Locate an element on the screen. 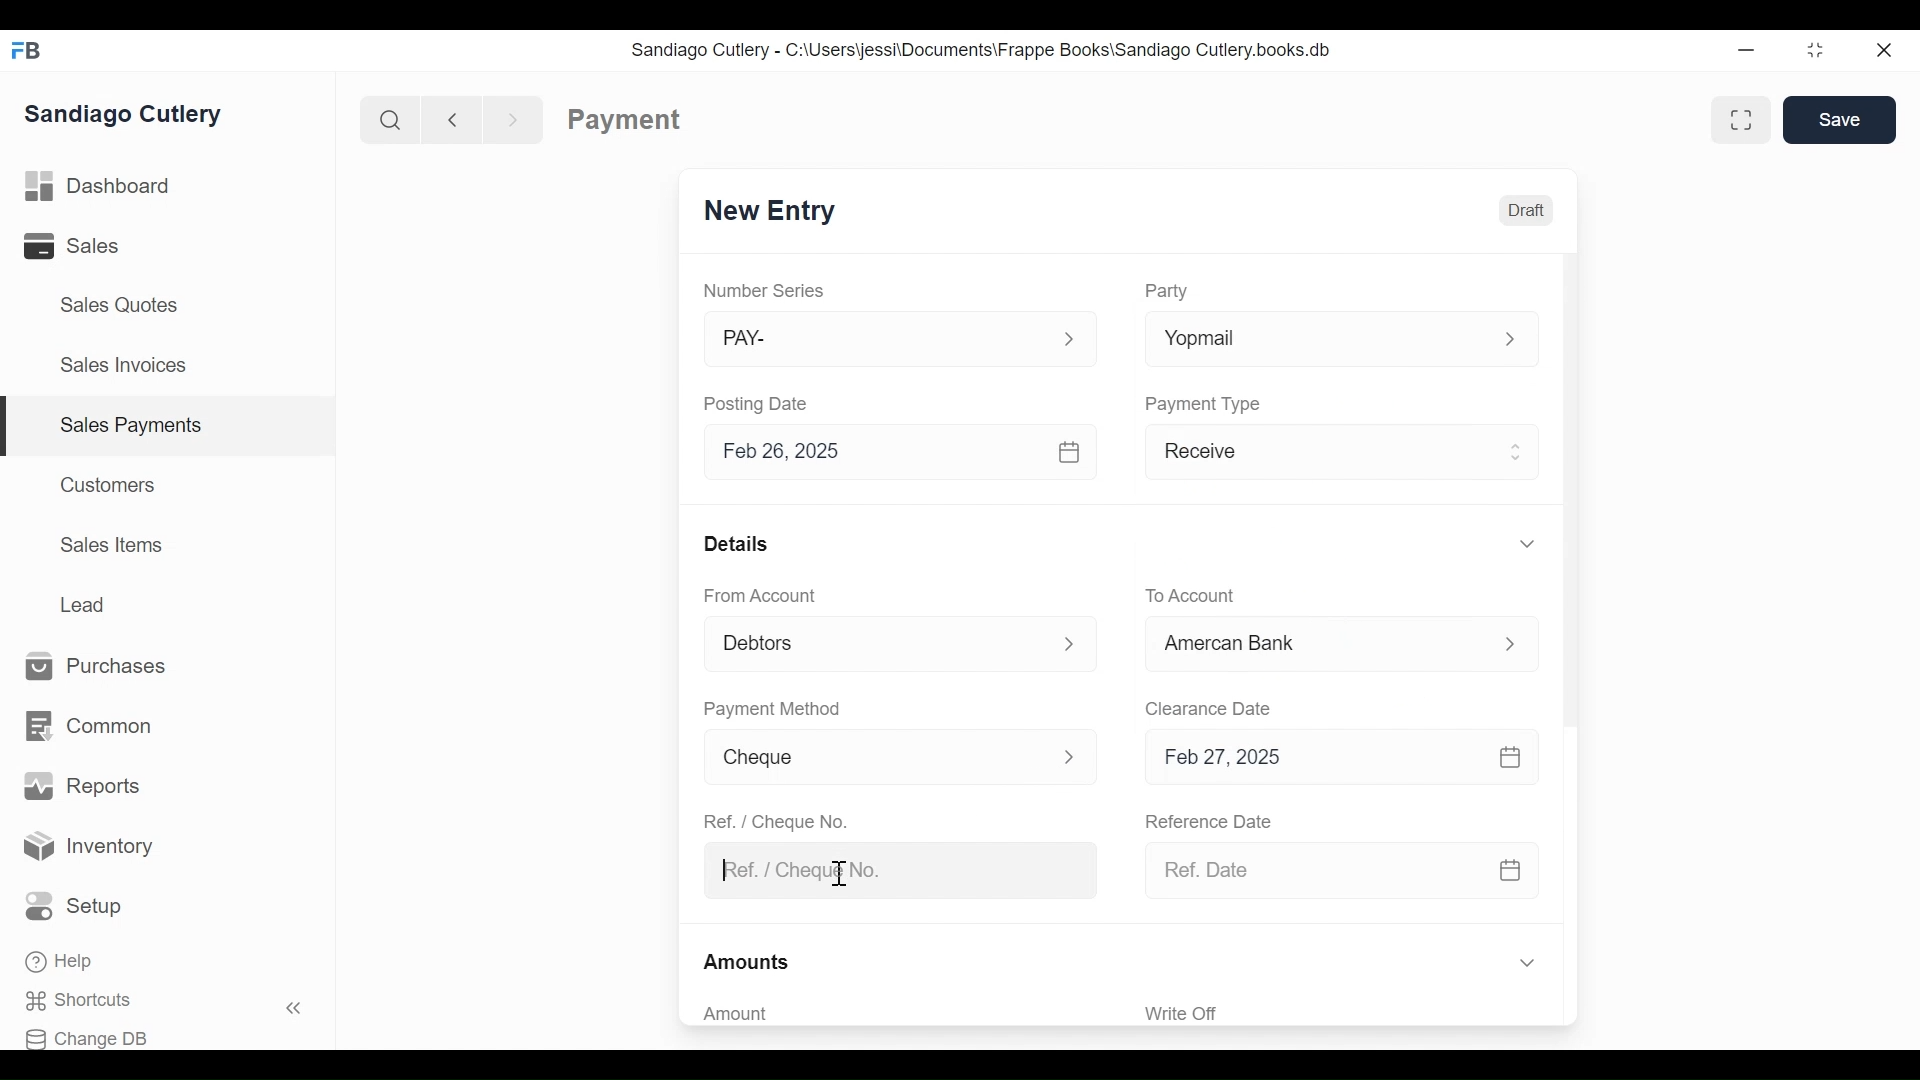  Help is located at coordinates (62, 963).